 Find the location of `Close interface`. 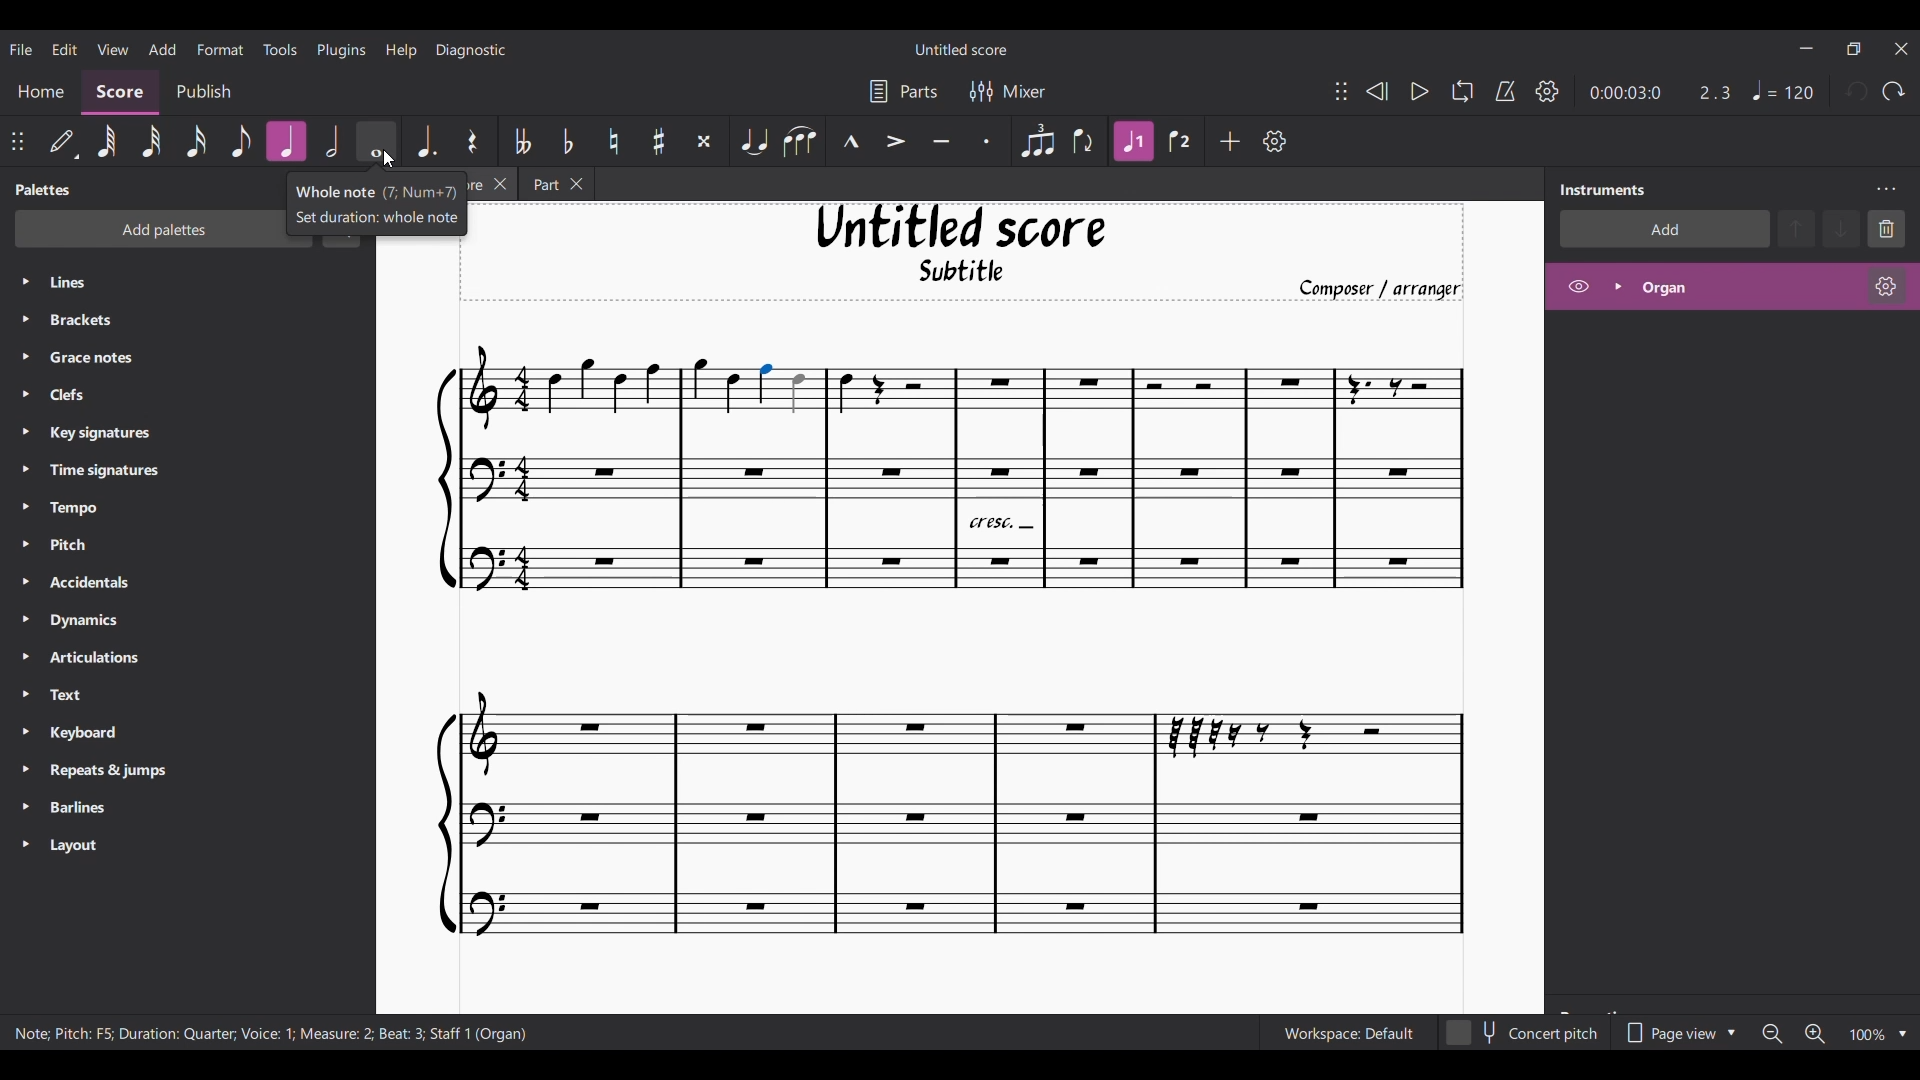

Close interface is located at coordinates (1901, 49).